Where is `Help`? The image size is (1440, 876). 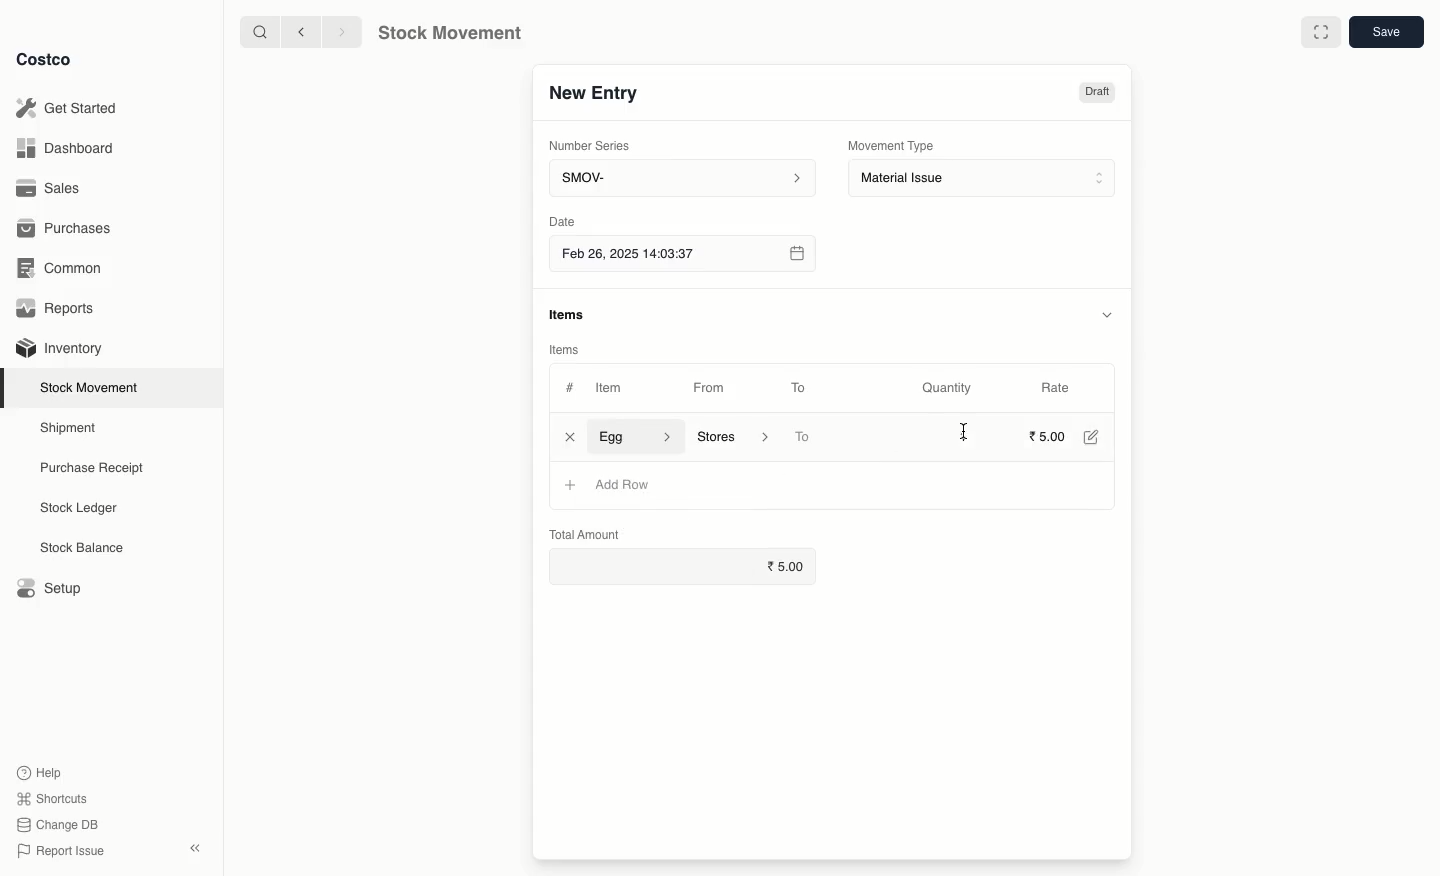 Help is located at coordinates (41, 770).